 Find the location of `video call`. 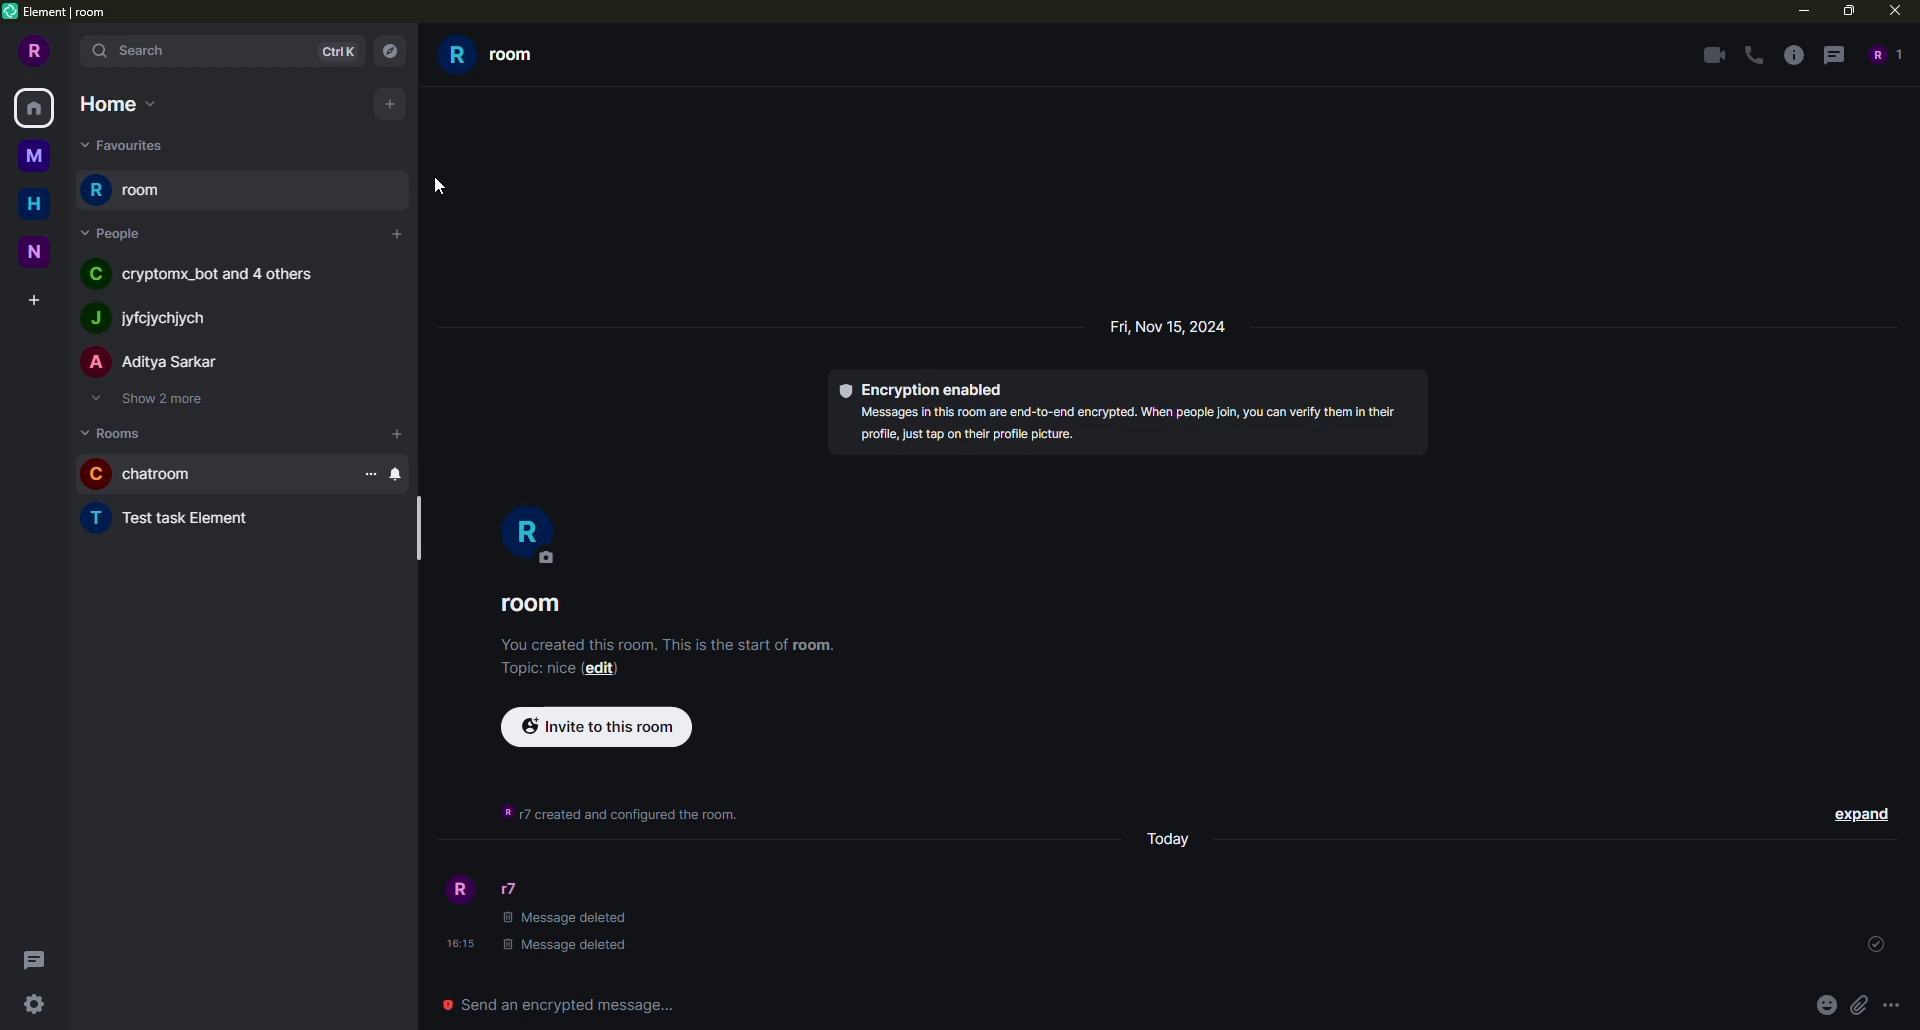

video call is located at coordinates (1711, 55).